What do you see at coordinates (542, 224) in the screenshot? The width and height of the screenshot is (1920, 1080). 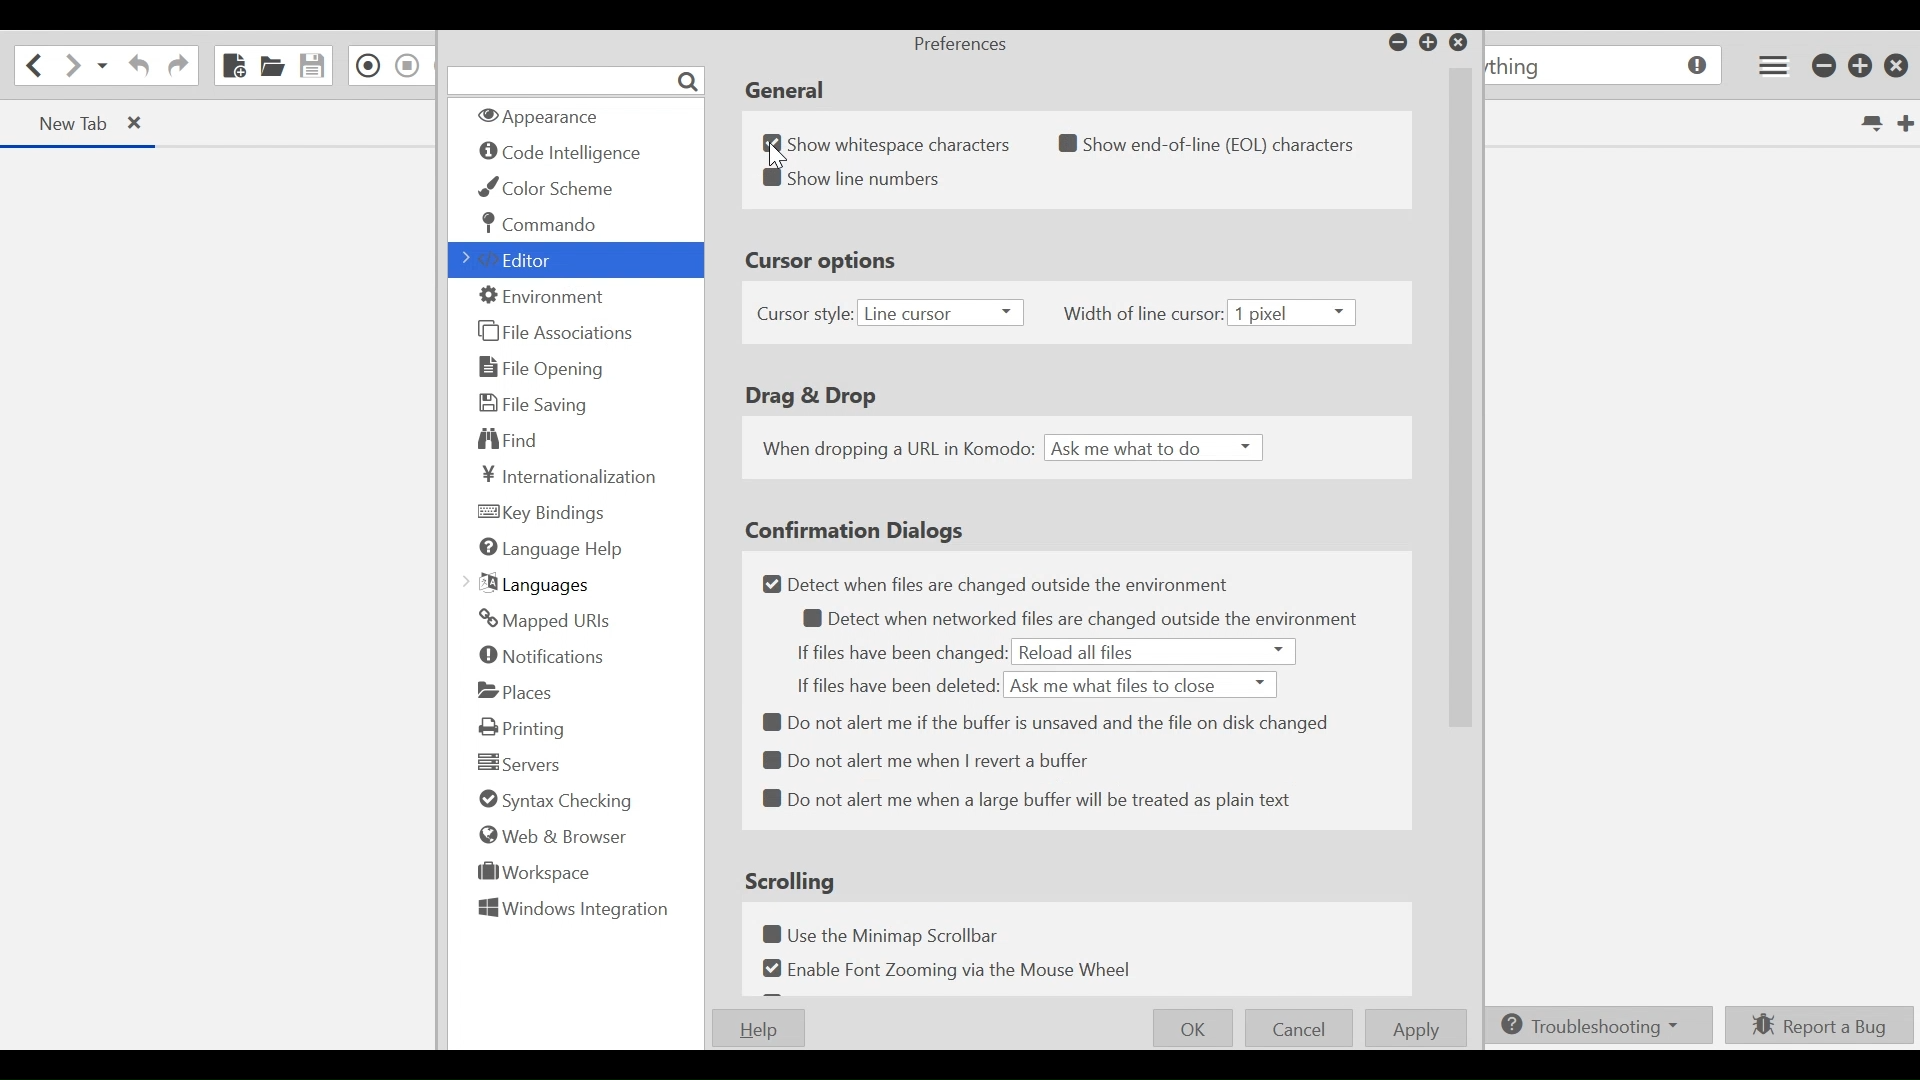 I see `Commando` at bounding box center [542, 224].